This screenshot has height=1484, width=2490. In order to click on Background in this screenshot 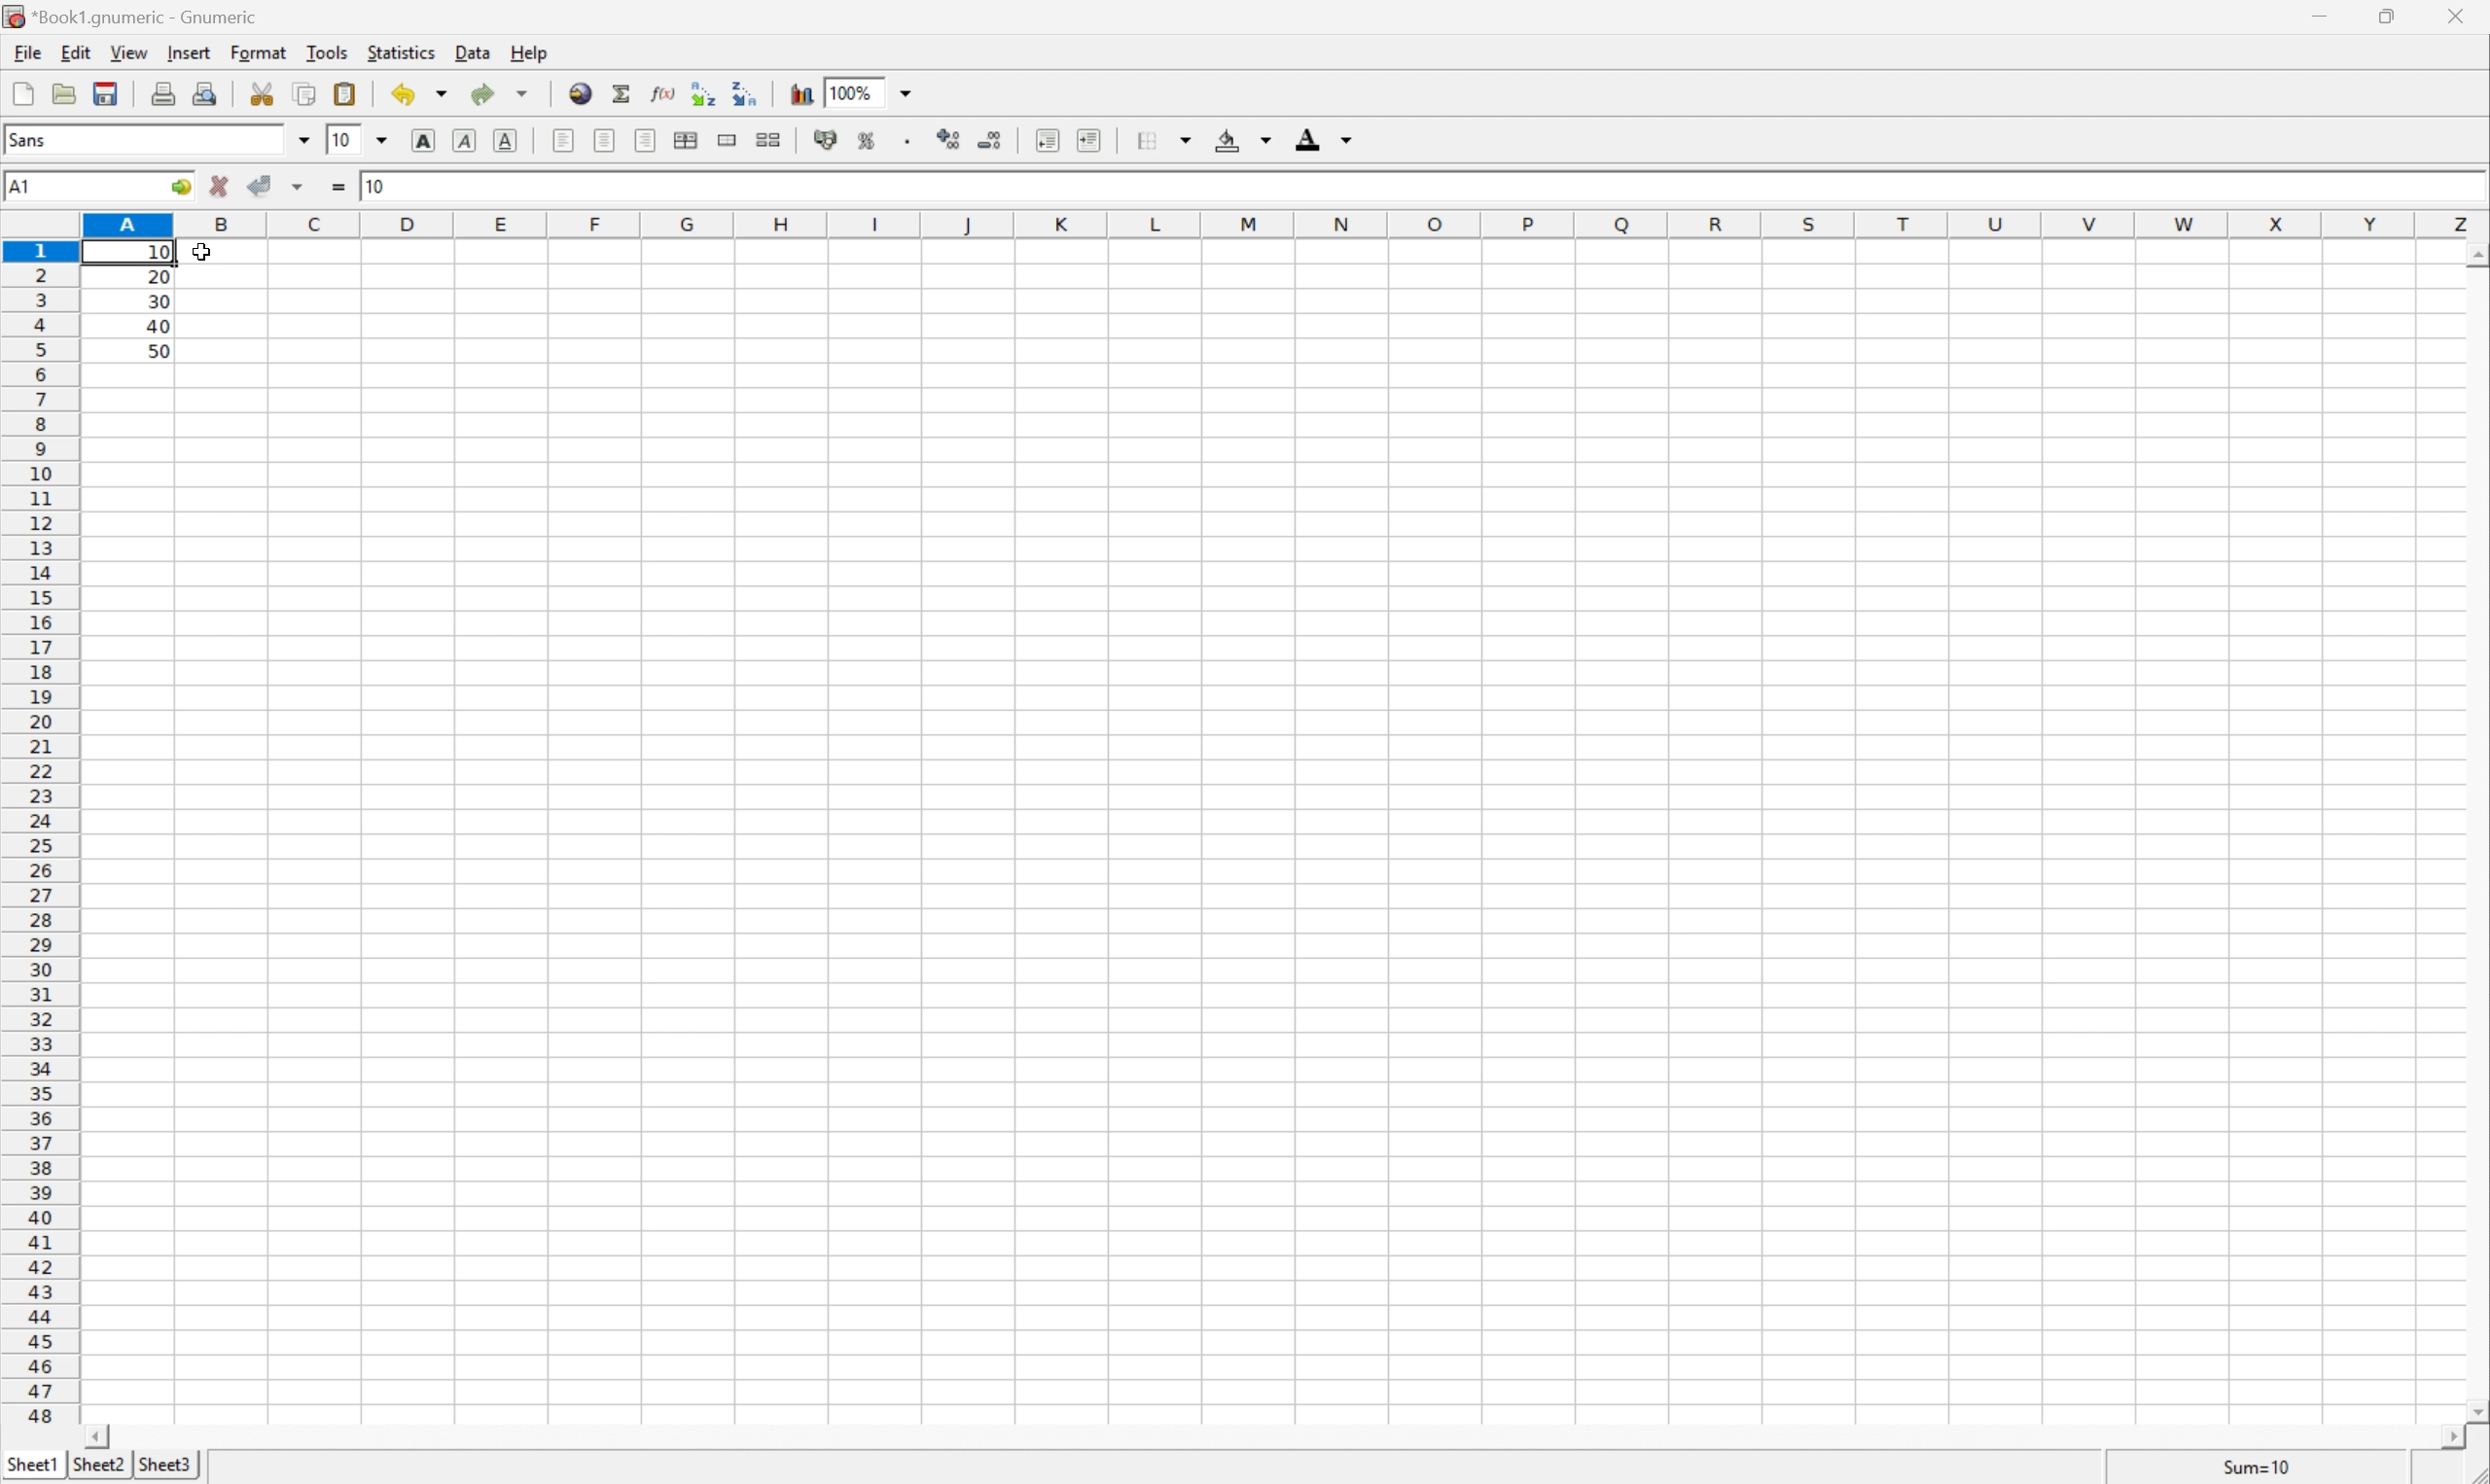, I will do `click(1244, 140)`.